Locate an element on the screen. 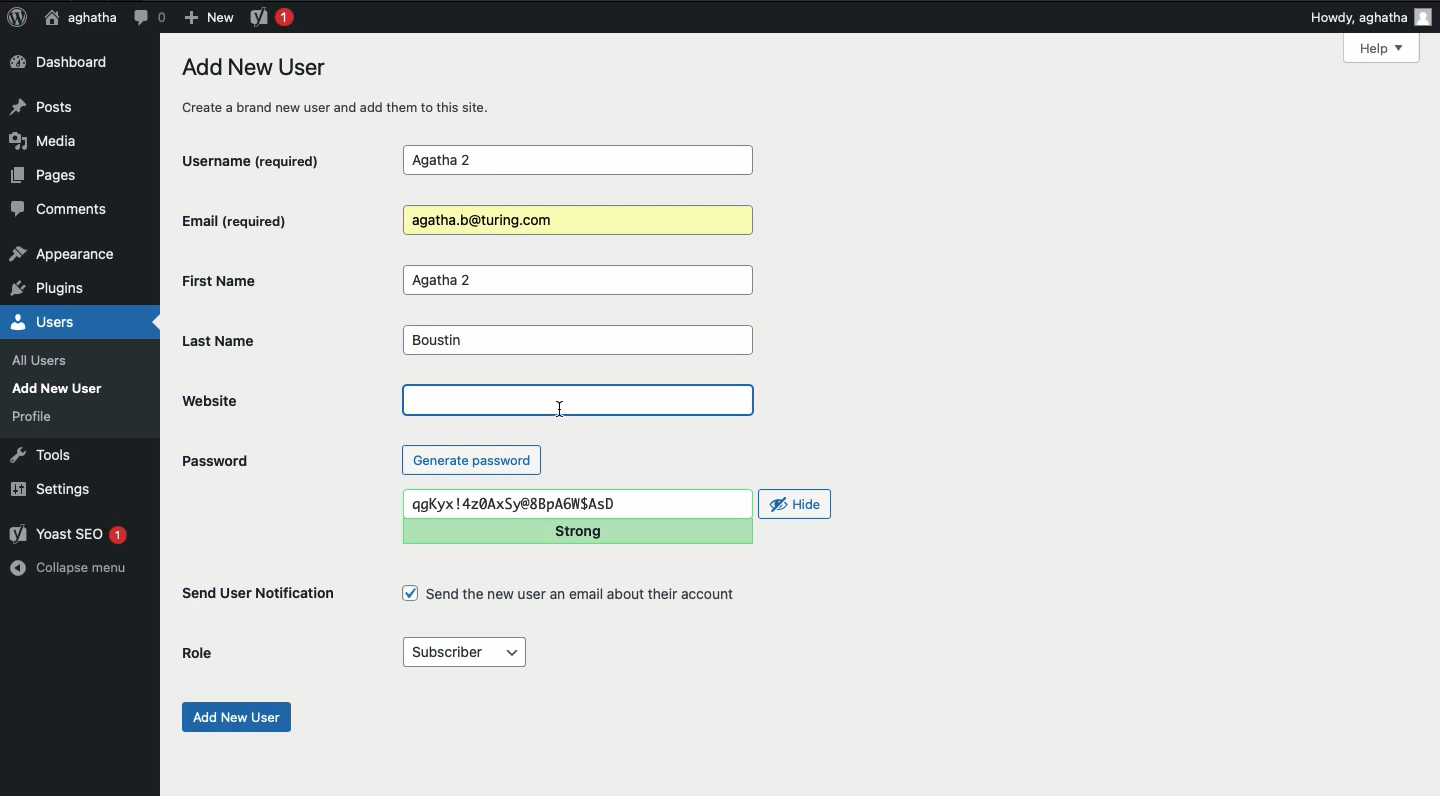  New is located at coordinates (208, 16).